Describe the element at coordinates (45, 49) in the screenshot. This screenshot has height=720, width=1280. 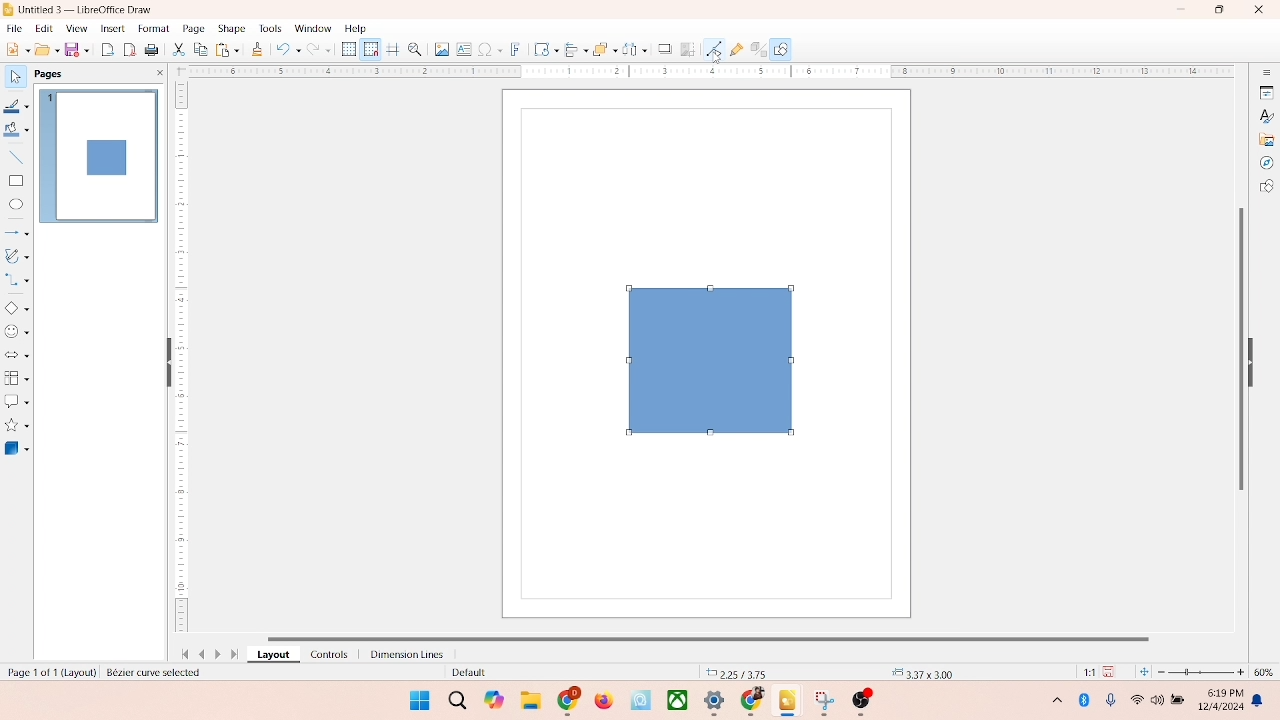
I see `open` at that location.